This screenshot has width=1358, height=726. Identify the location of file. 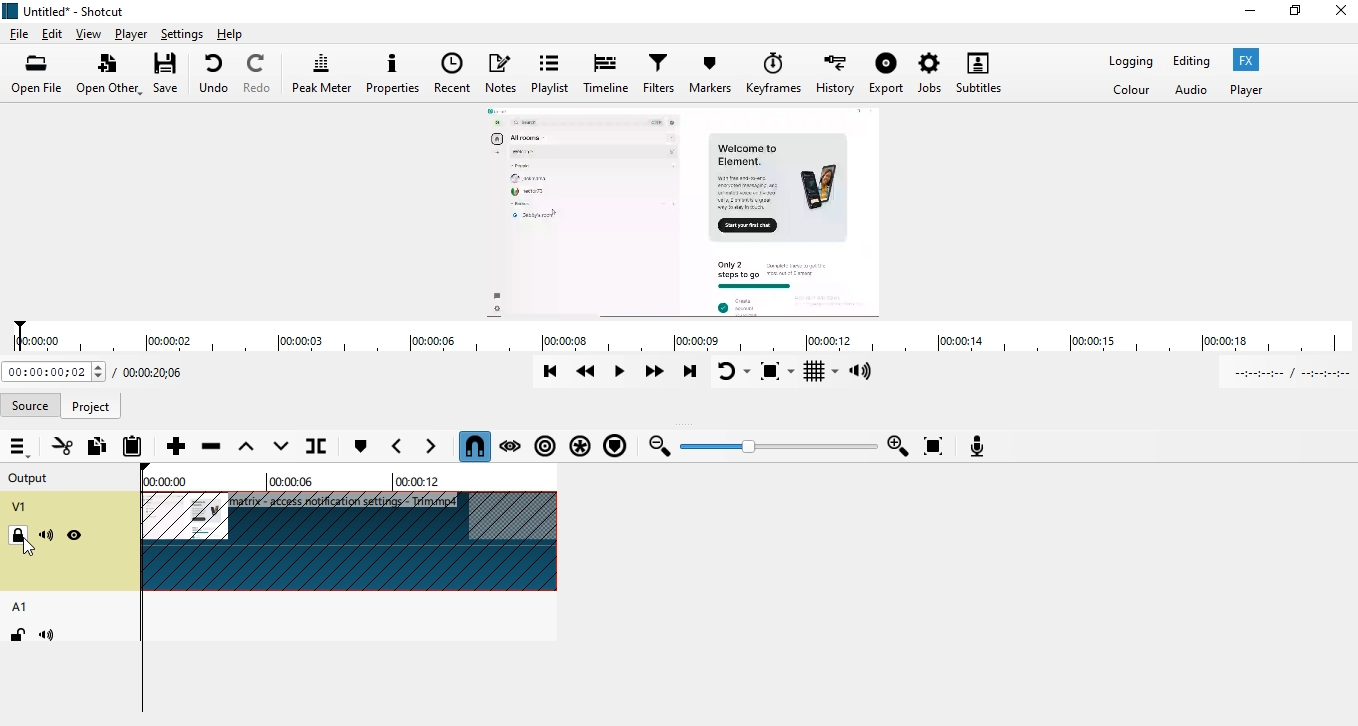
(21, 32).